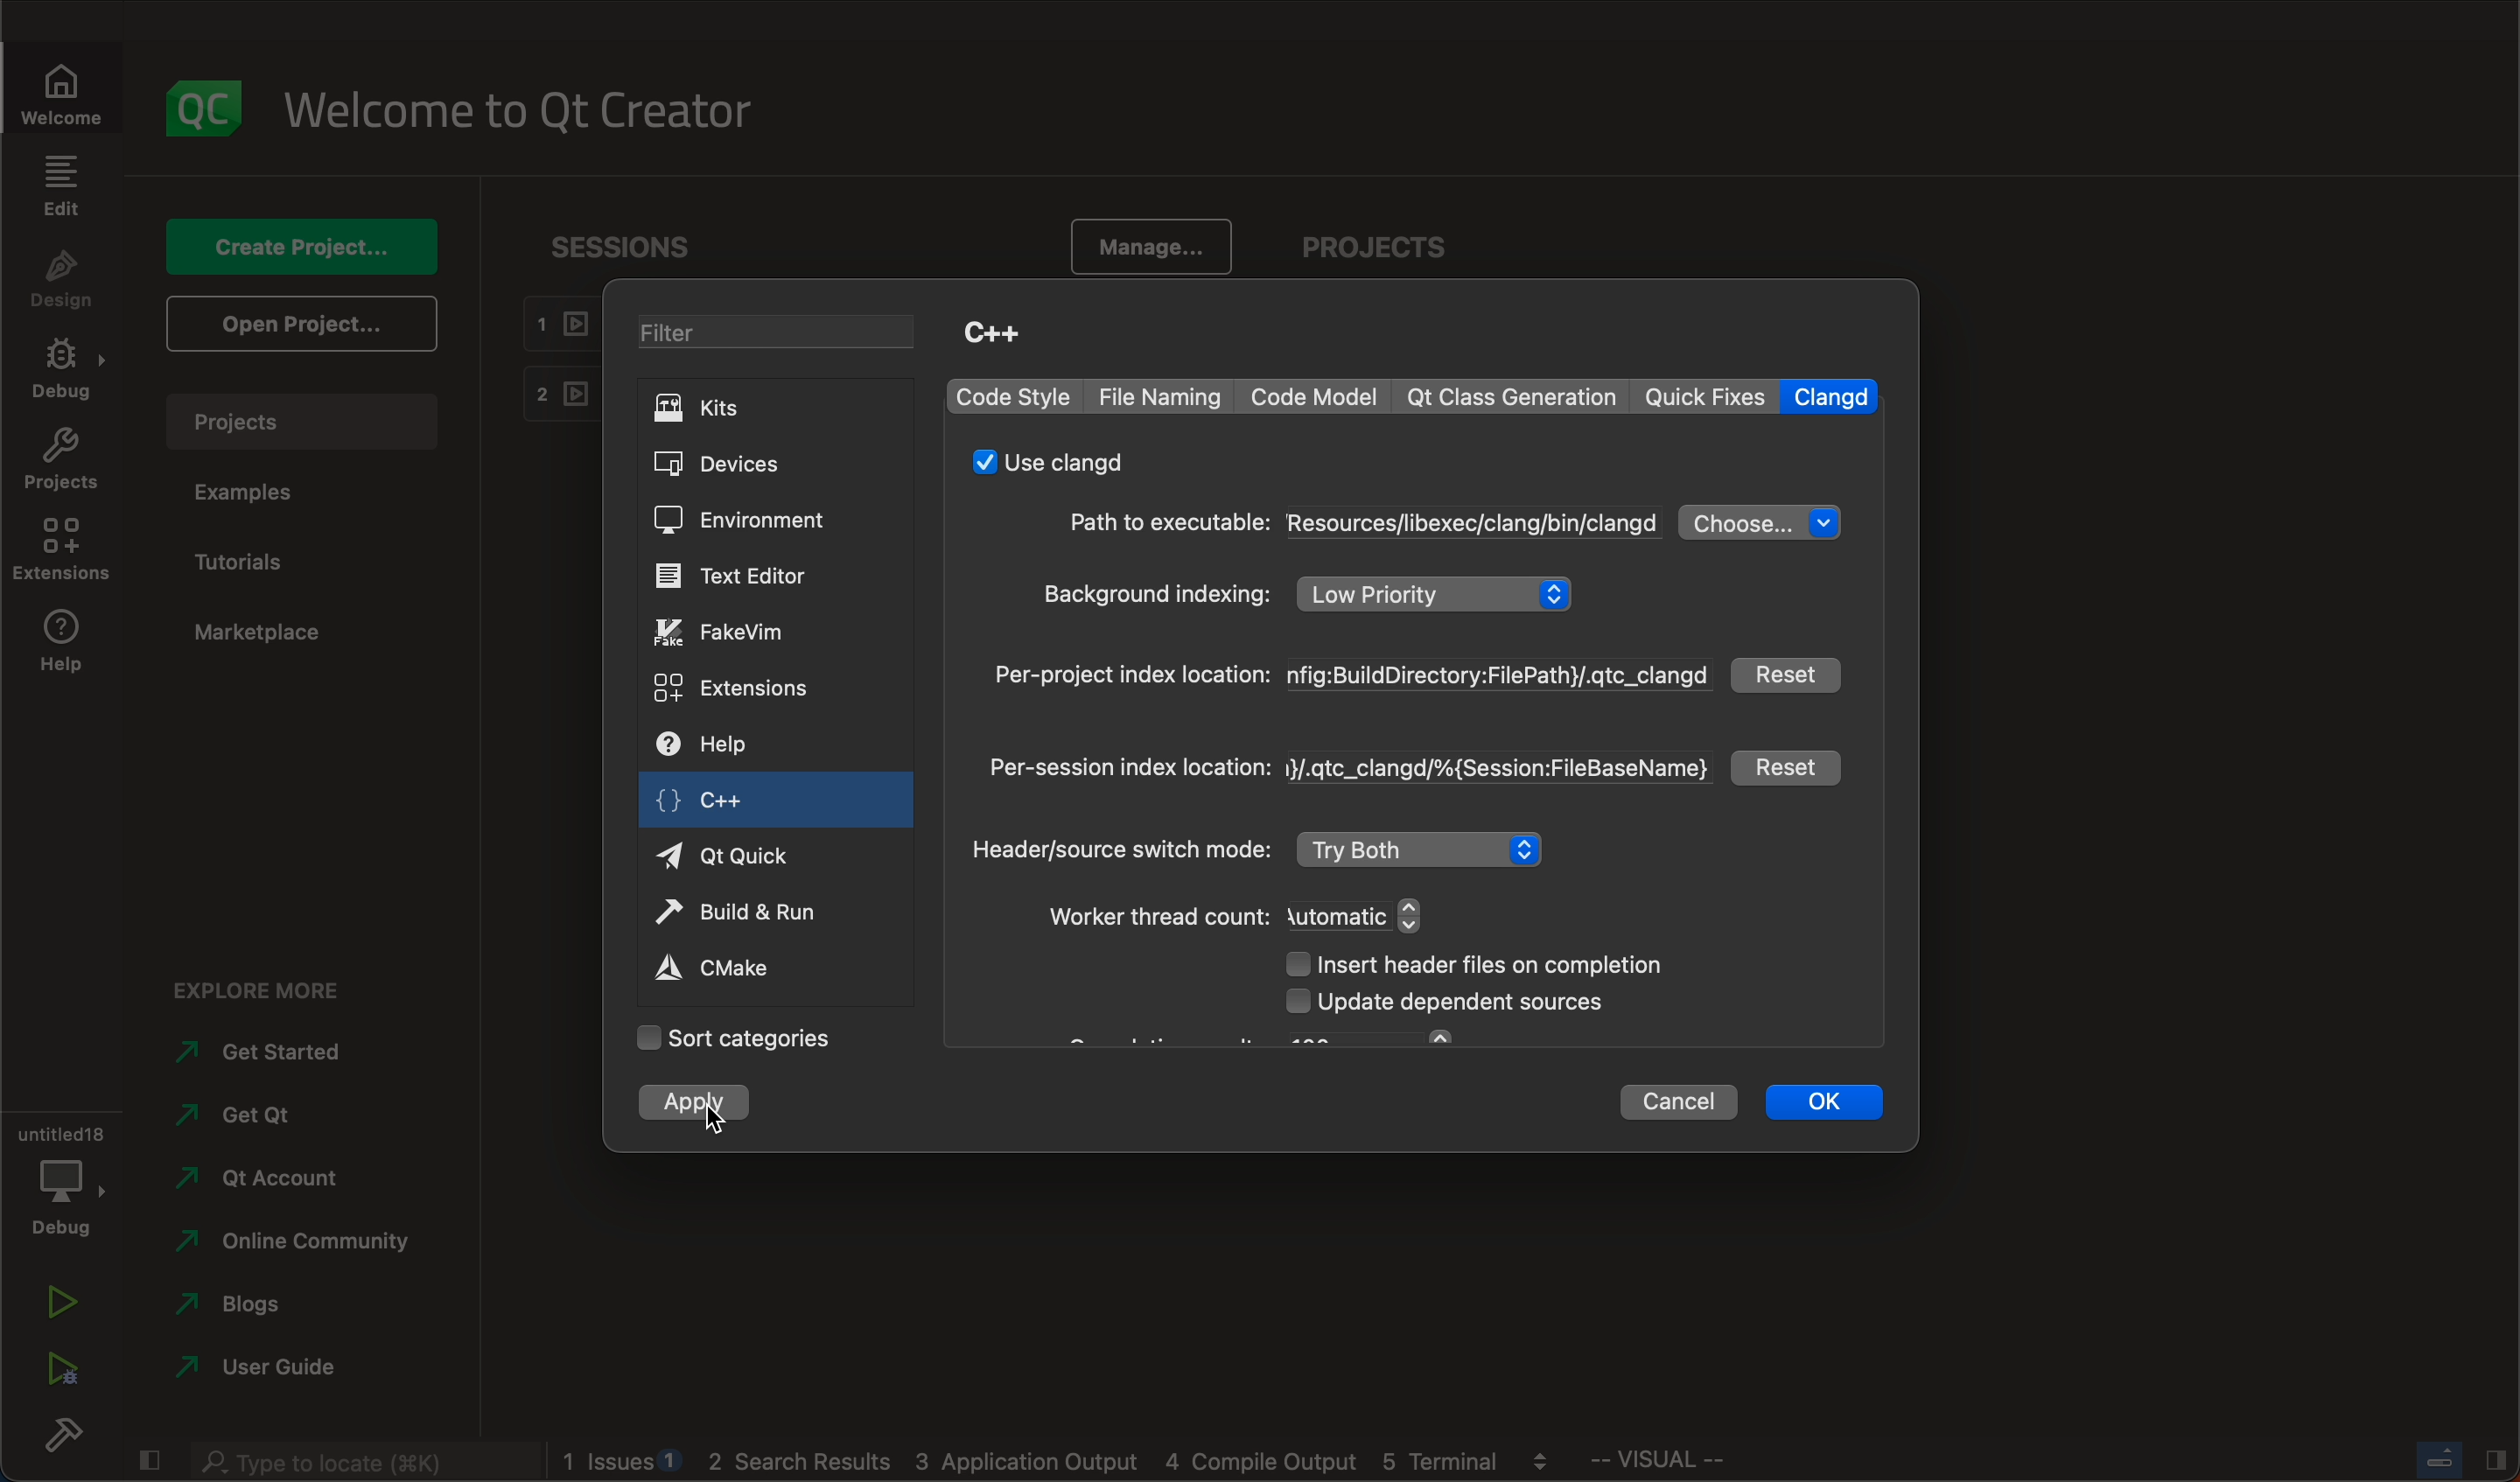 The height and width of the screenshot is (1482, 2520). What do you see at coordinates (1706, 396) in the screenshot?
I see `quick fixes` at bounding box center [1706, 396].